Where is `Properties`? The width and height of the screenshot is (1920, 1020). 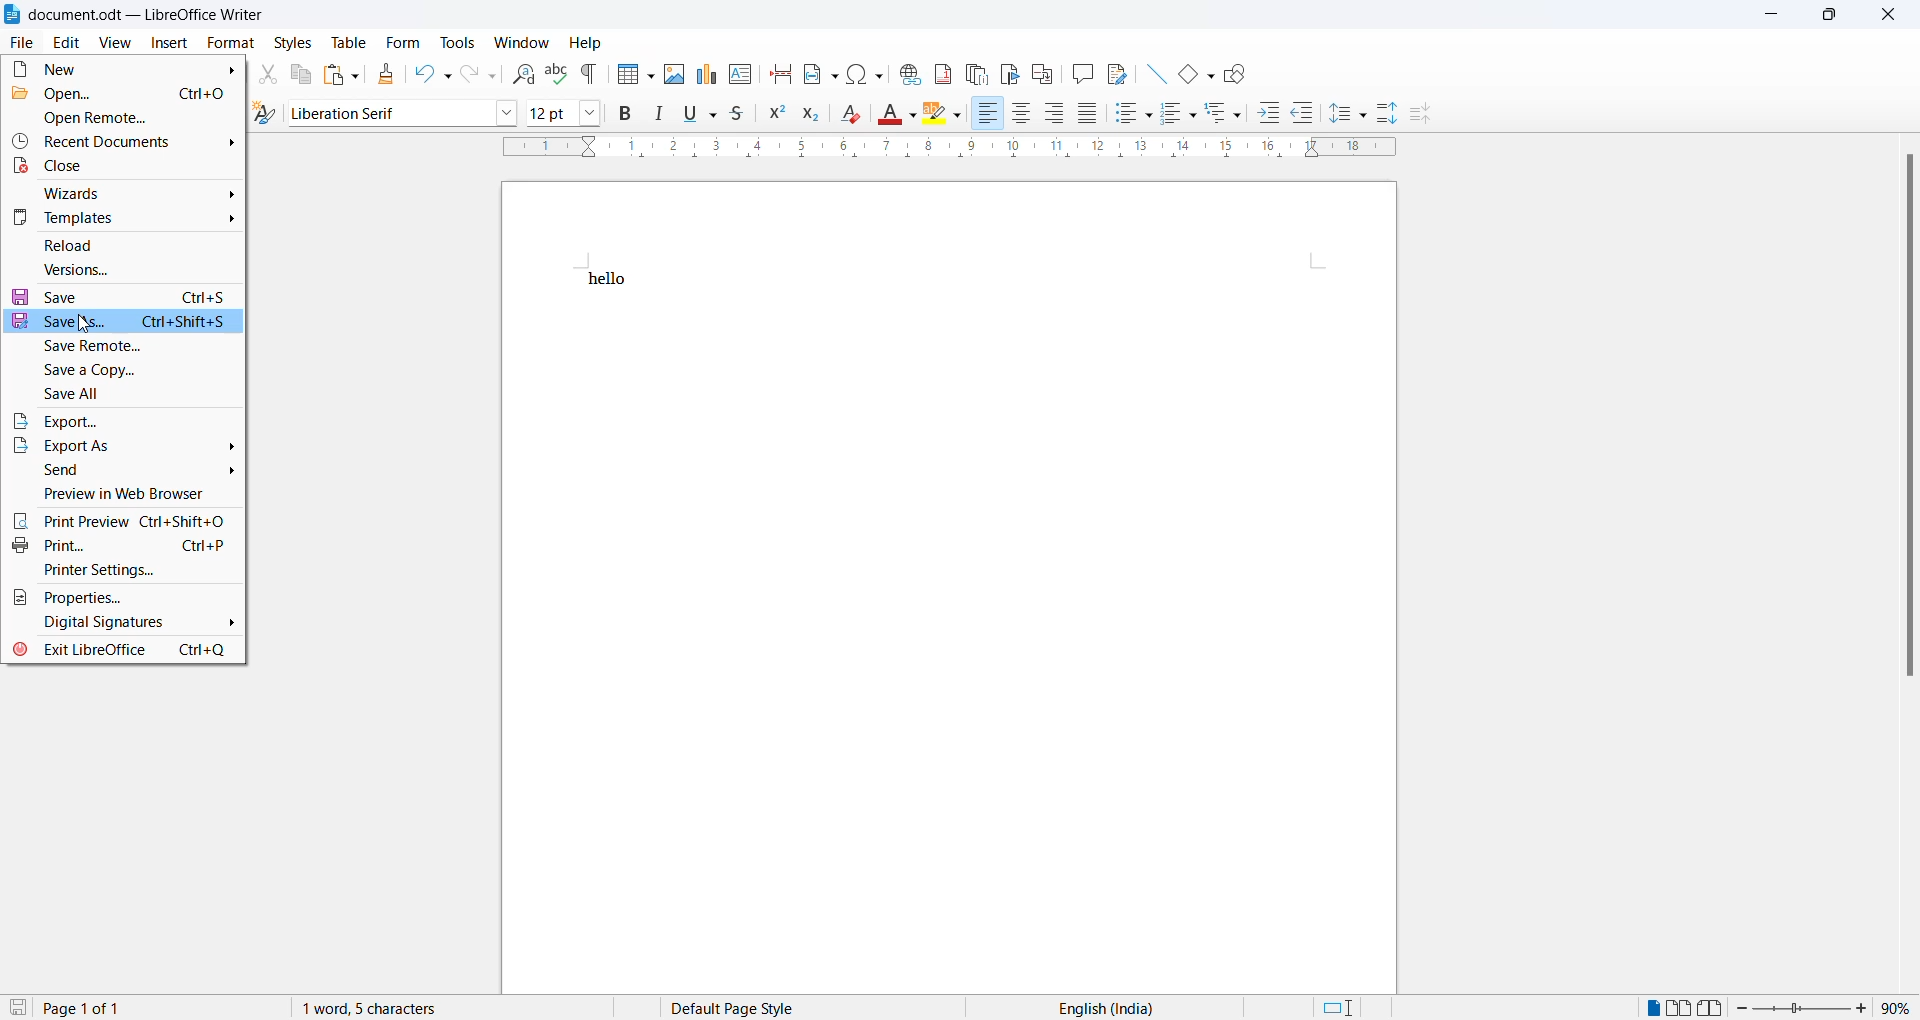 Properties is located at coordinates (119, 596).